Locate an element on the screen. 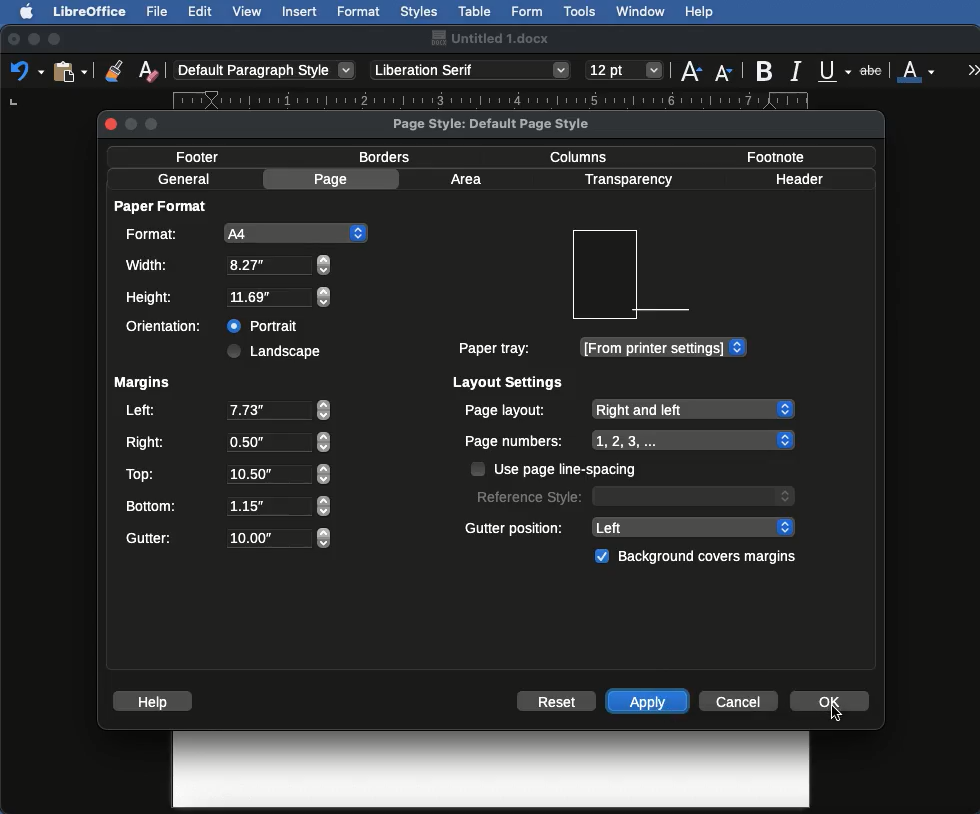 Image resolution: width=980 pixels, height=814 pixels. Page is located at coordinates (334, 179).